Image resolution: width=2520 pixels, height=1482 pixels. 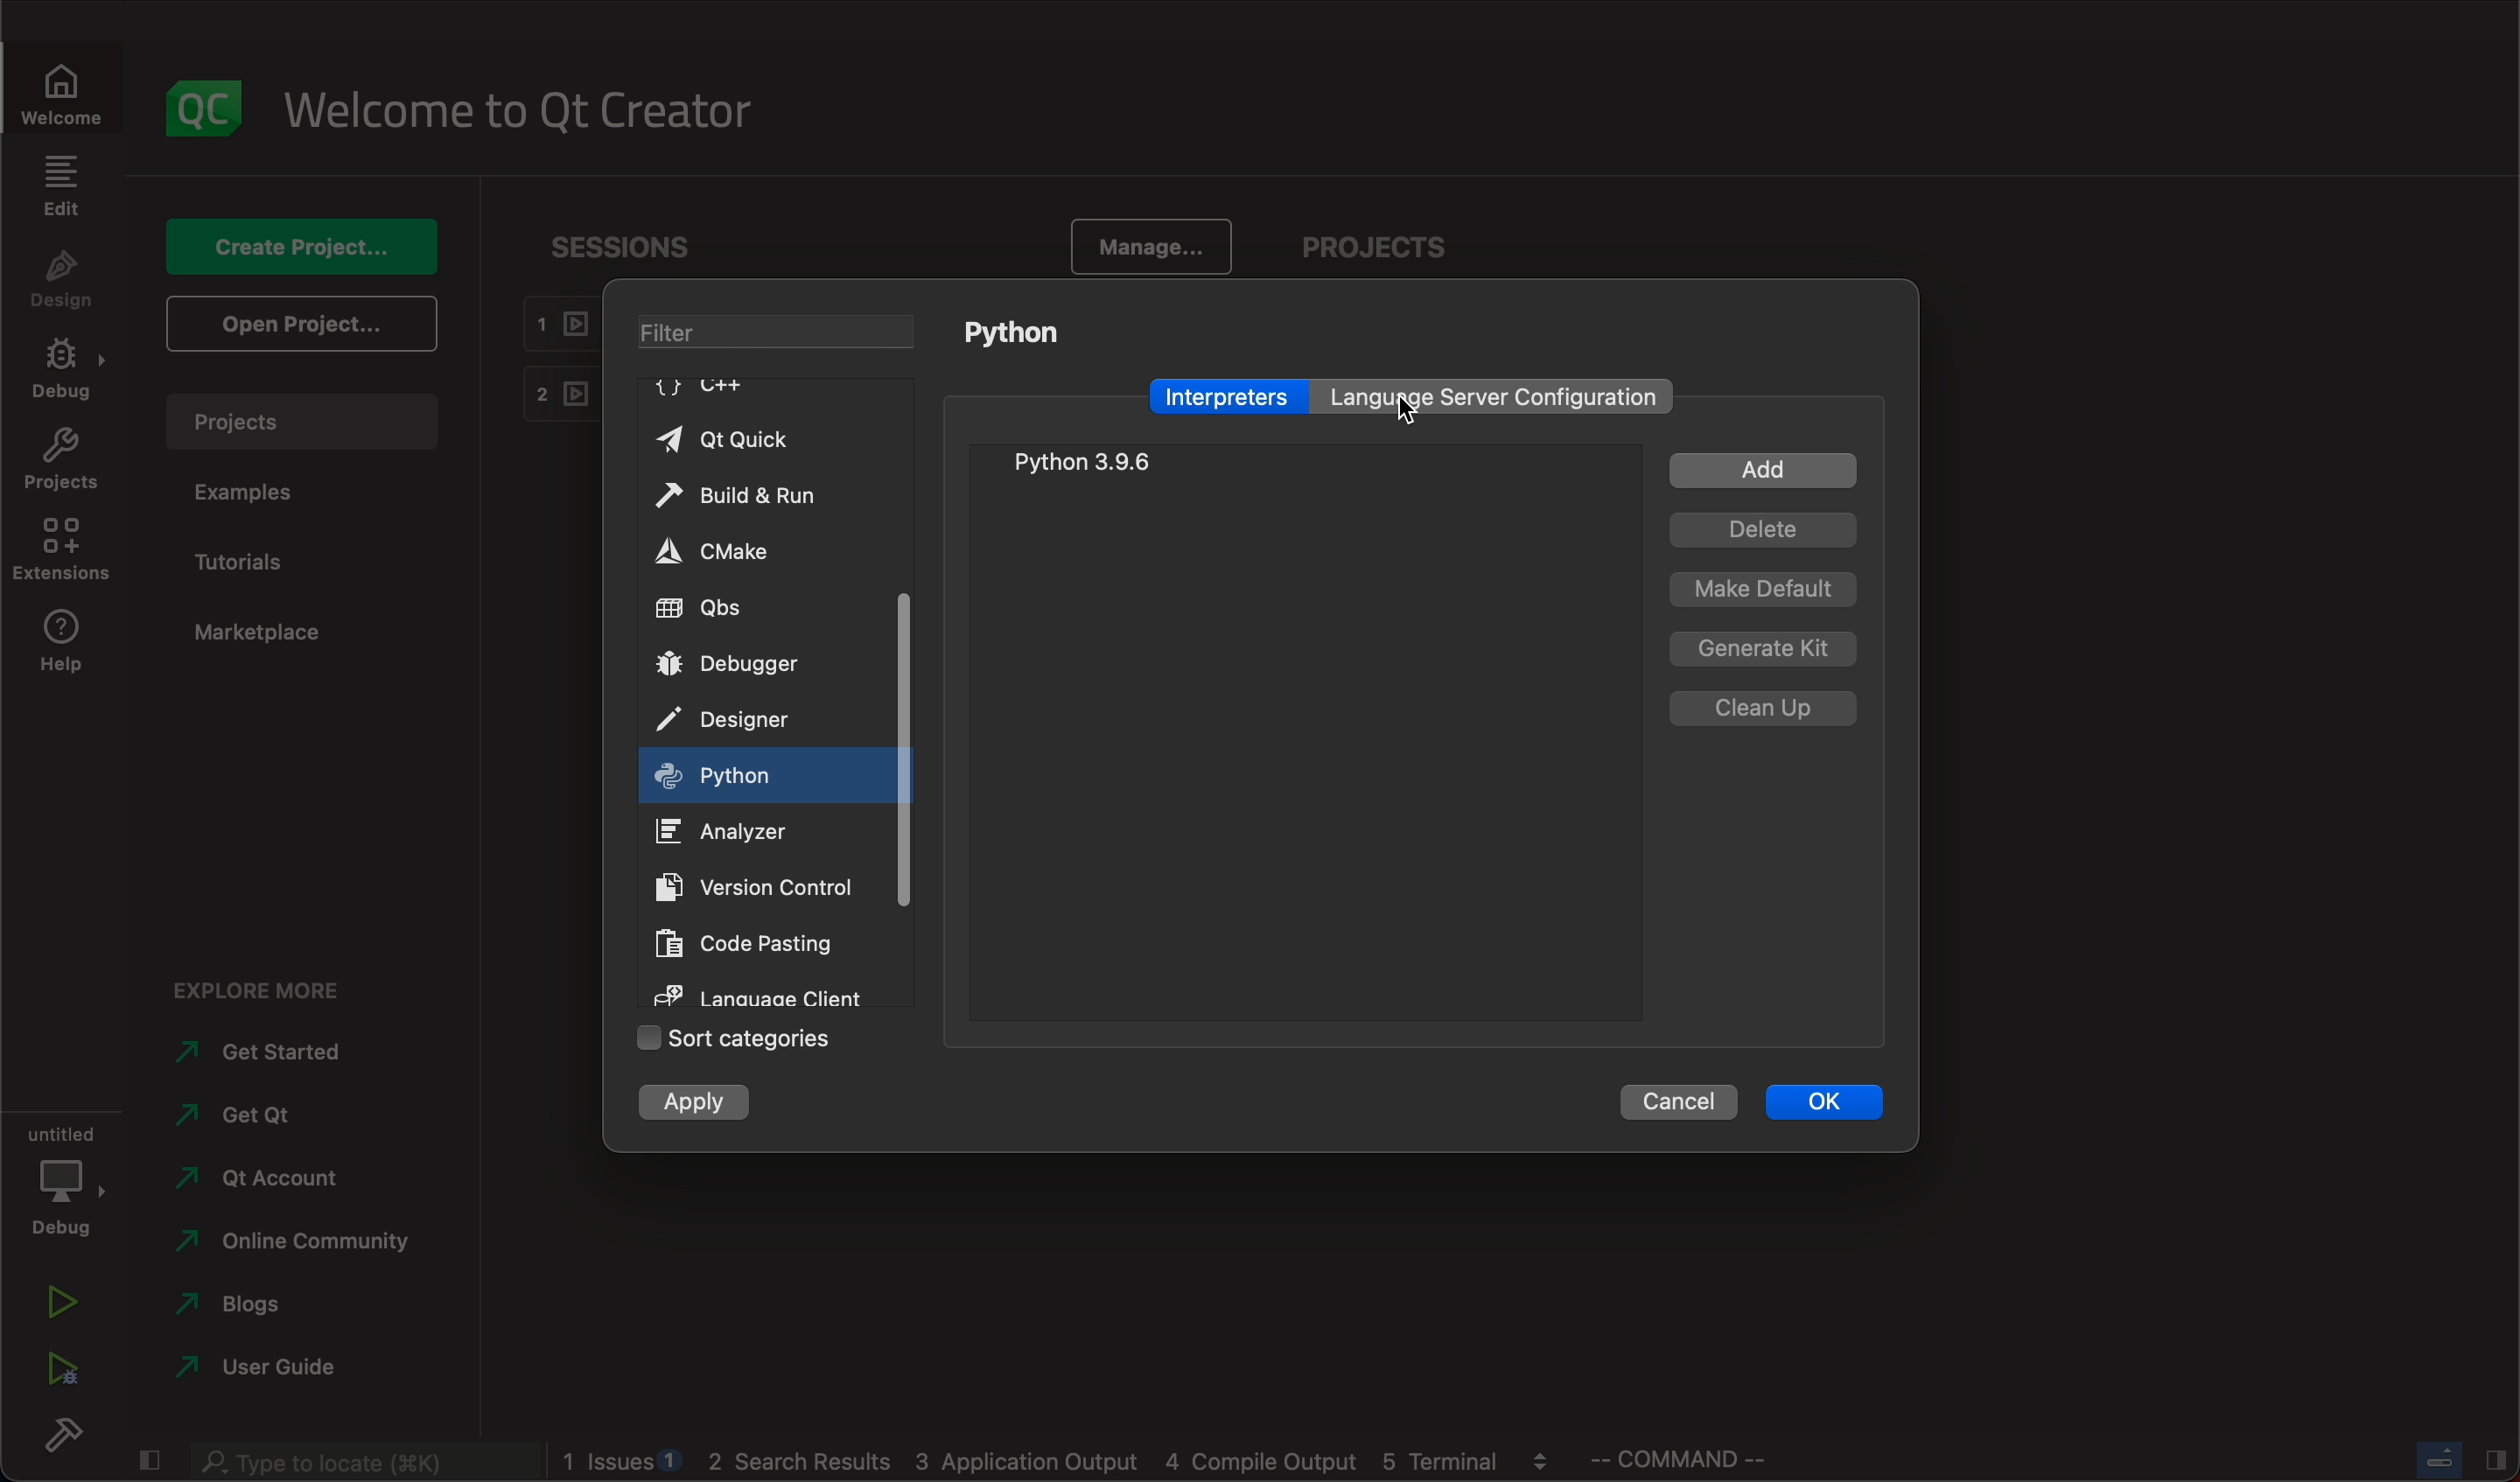 I want to click on build and run, so click(x=749, y=491).